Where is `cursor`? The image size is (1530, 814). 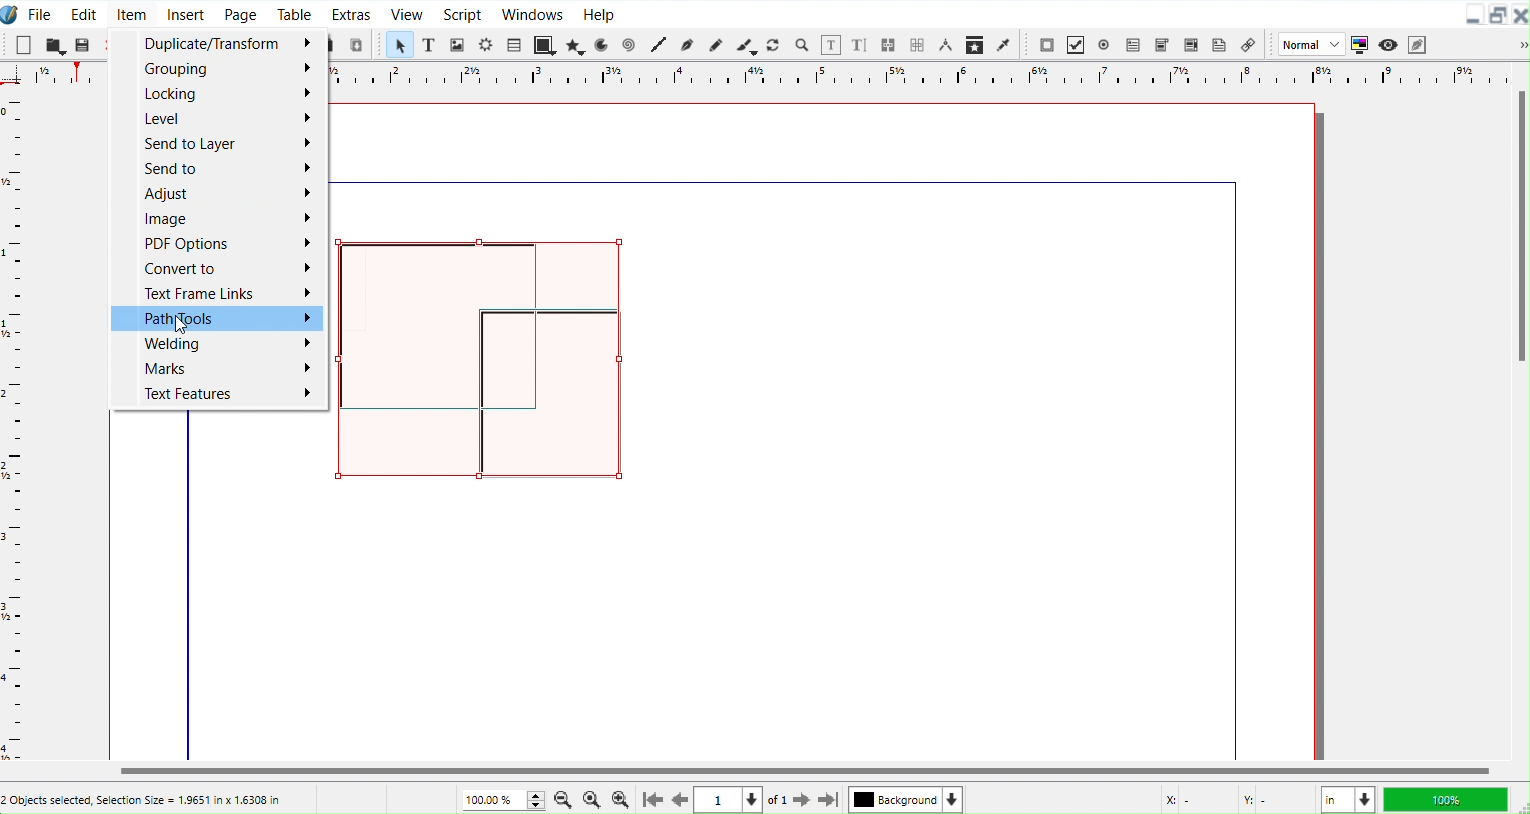 cursor is located at coordinates (182, 325).